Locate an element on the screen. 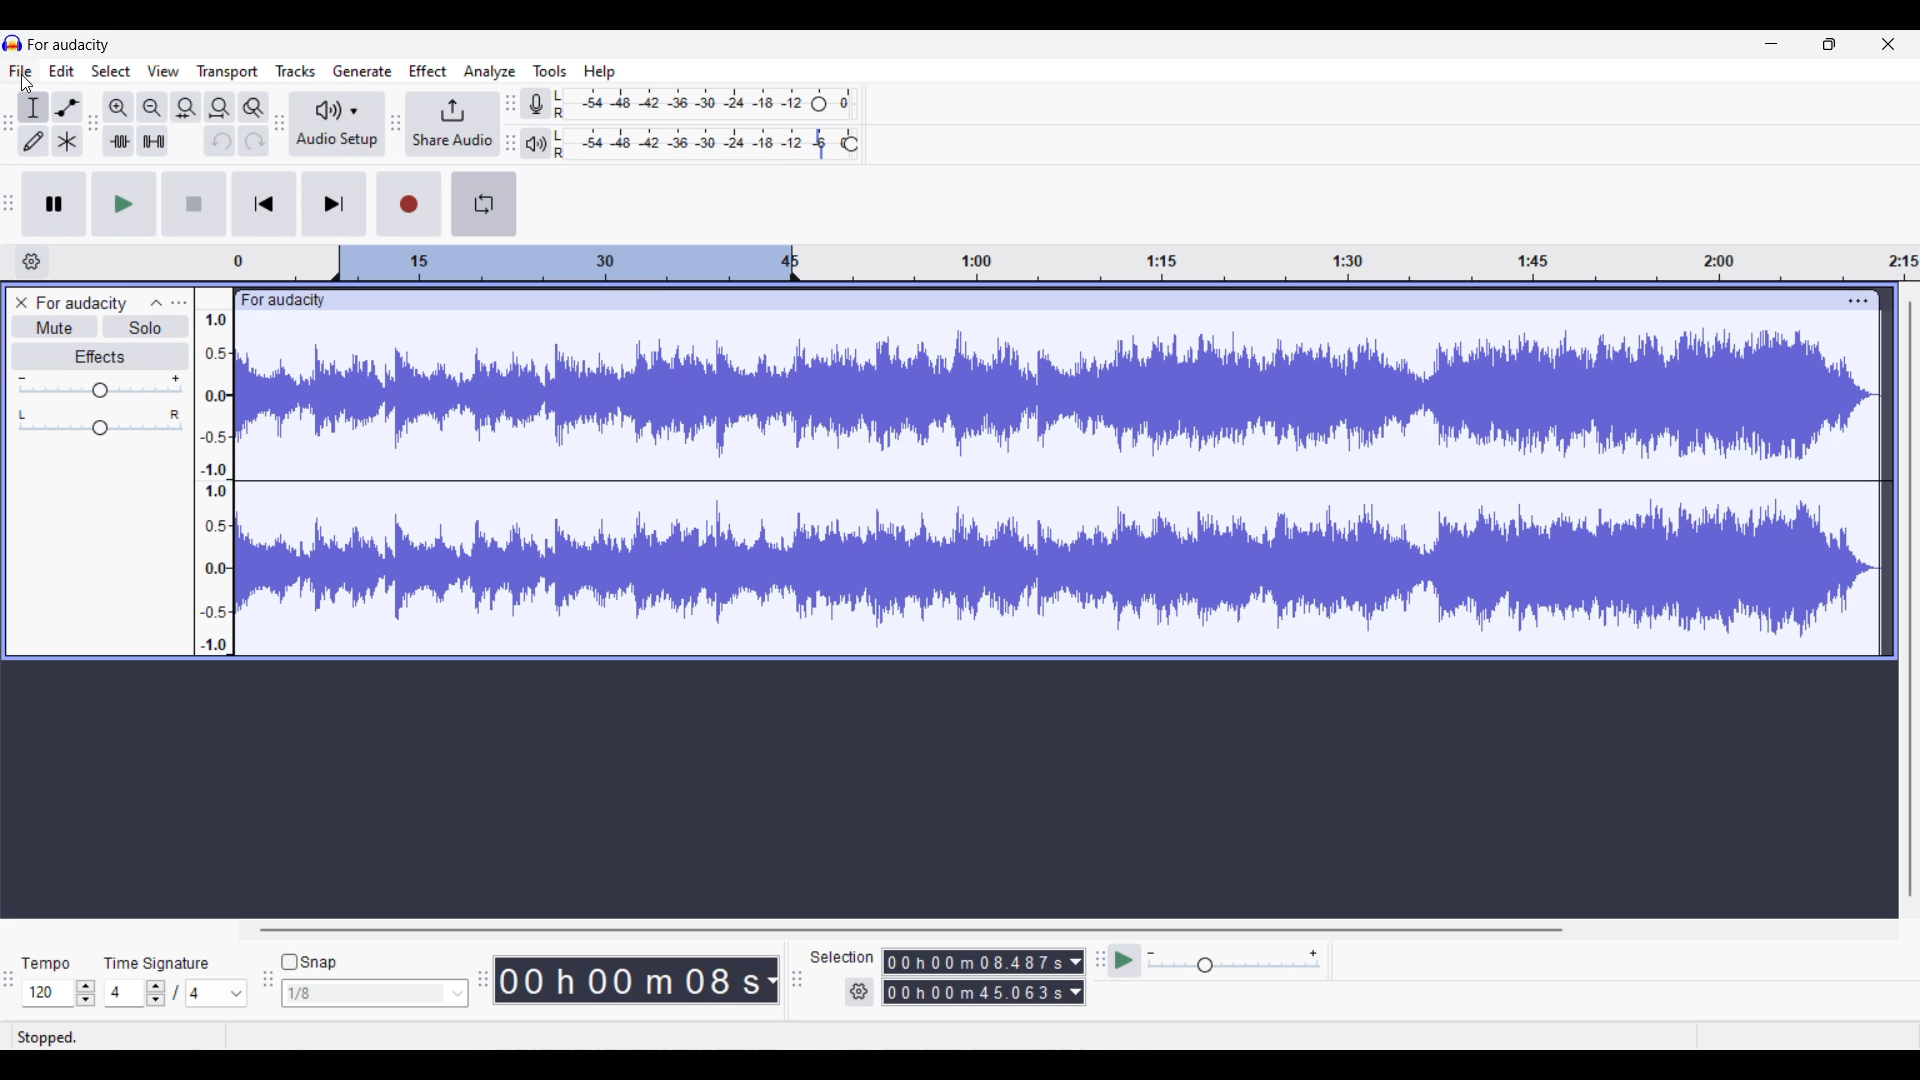  Mute is located at coordinates (56, 326).